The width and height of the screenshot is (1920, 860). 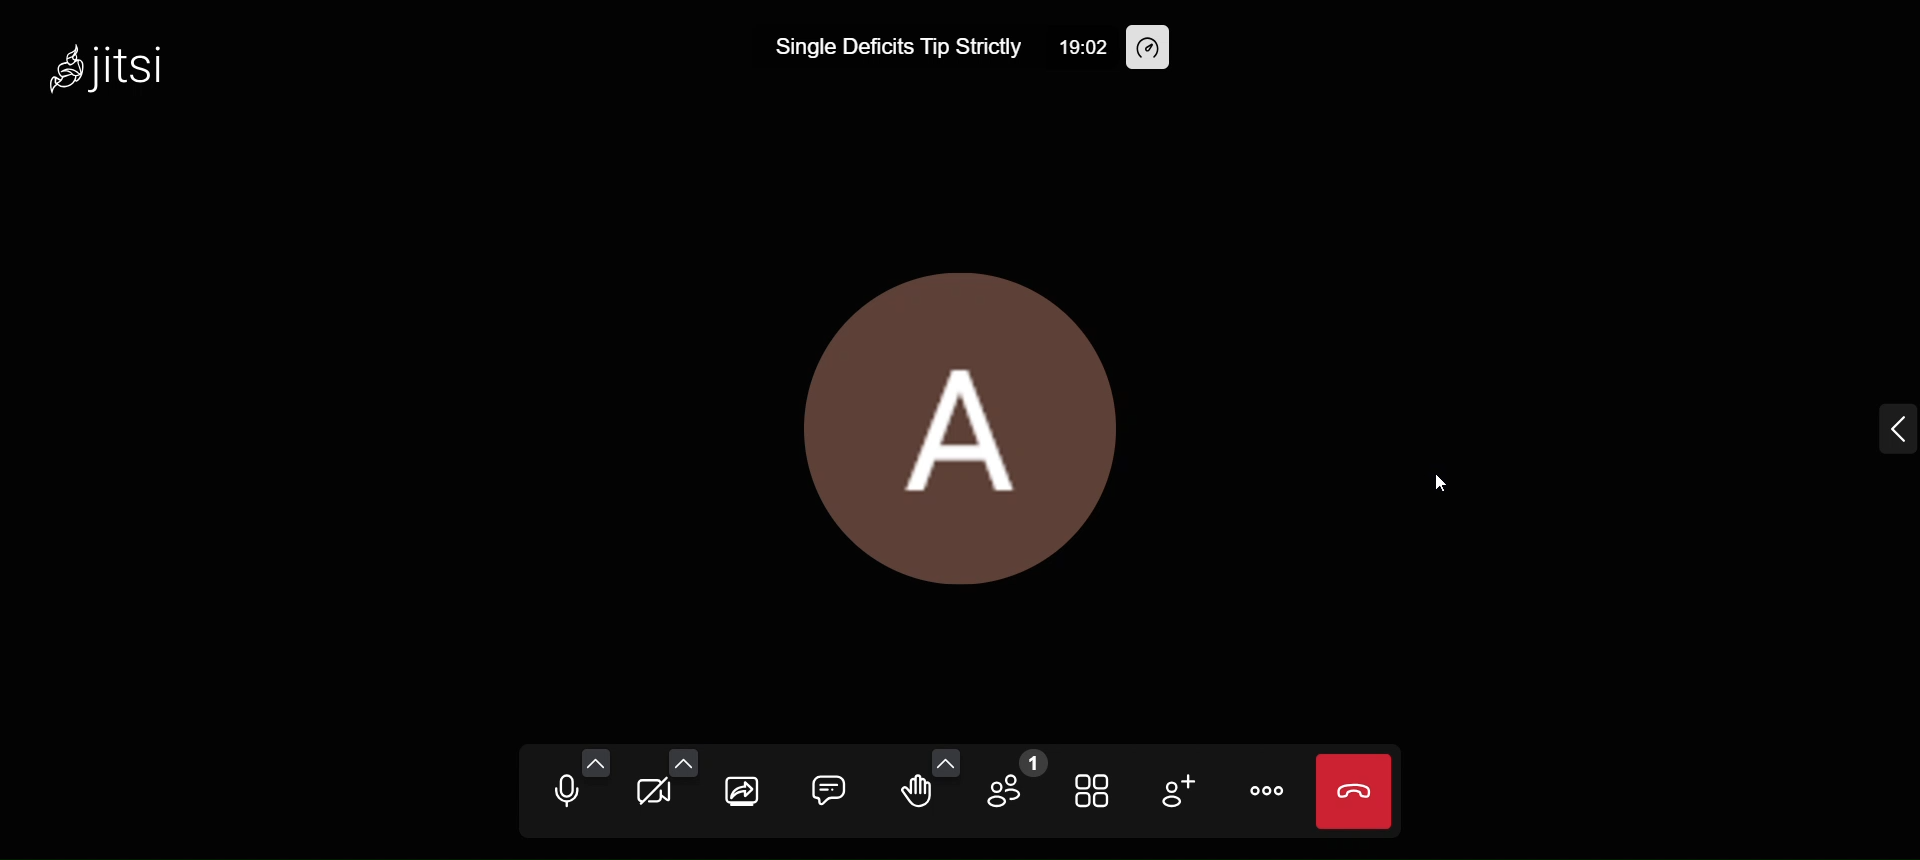 What do you see at coordinates (655, 791) in the screenshot?
I see `start camera` at bounding box center [655, 791].